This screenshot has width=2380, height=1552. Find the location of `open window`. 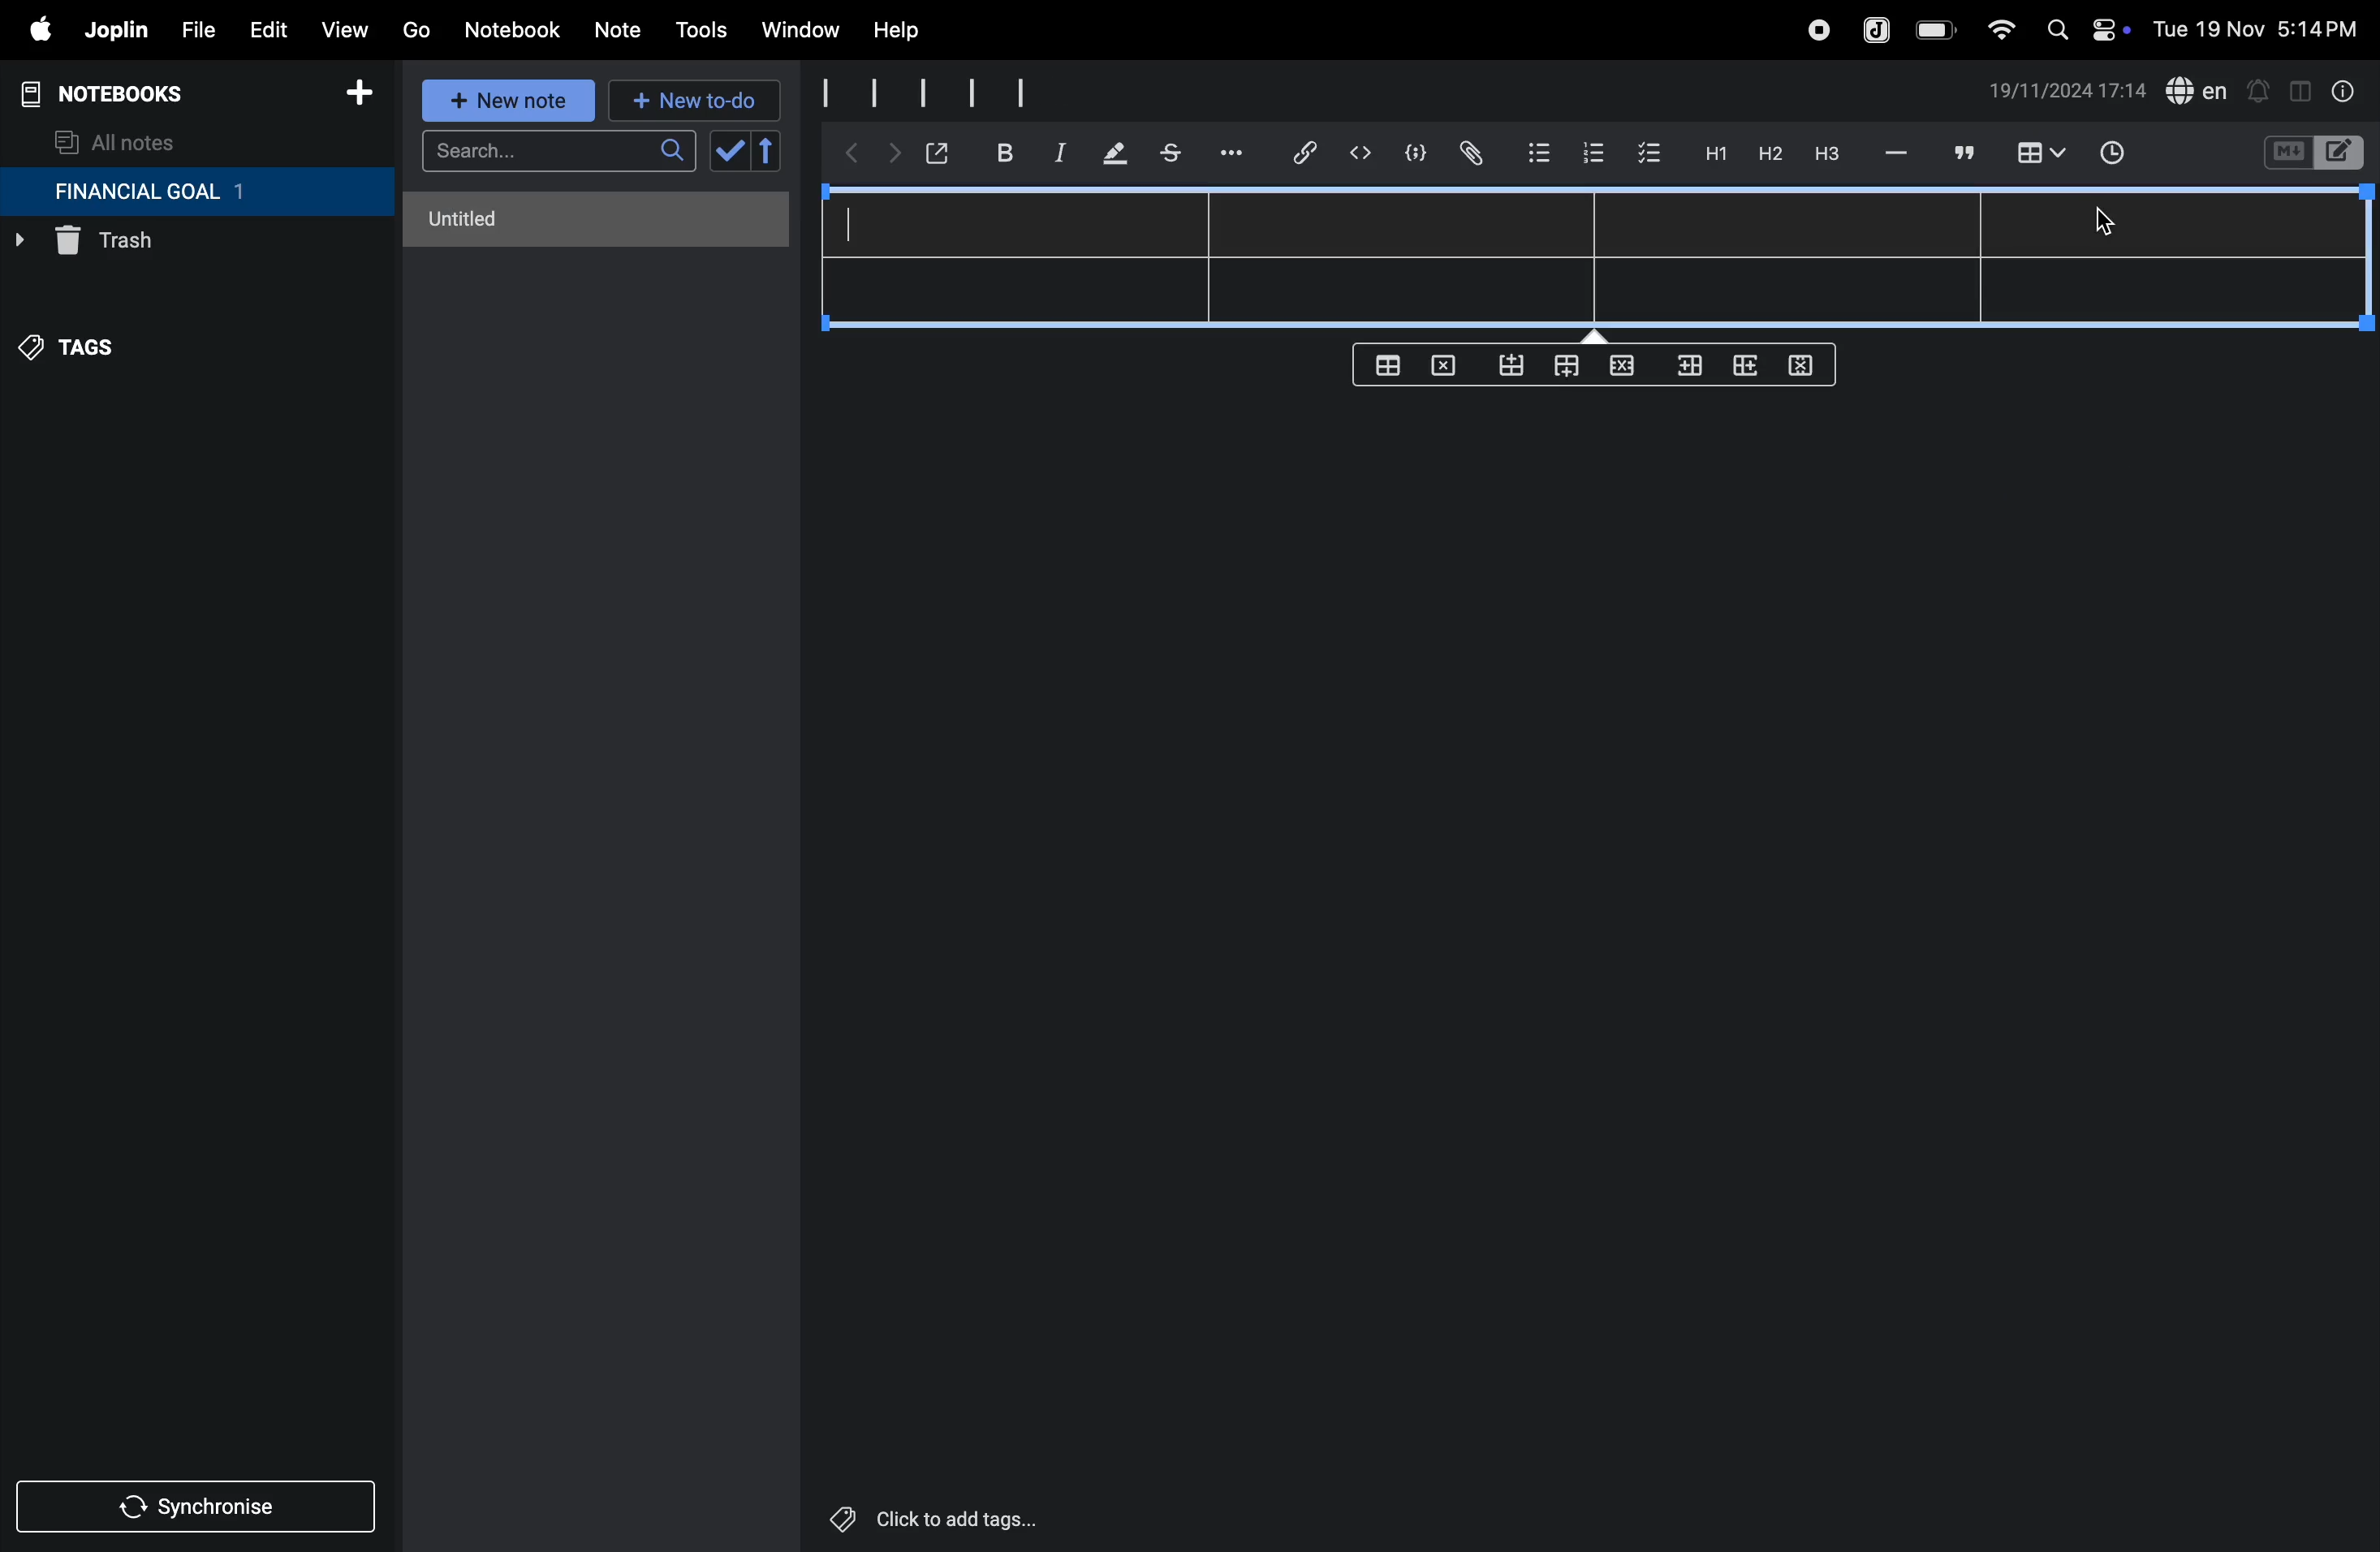

open window is located at coordinates (935, 153).